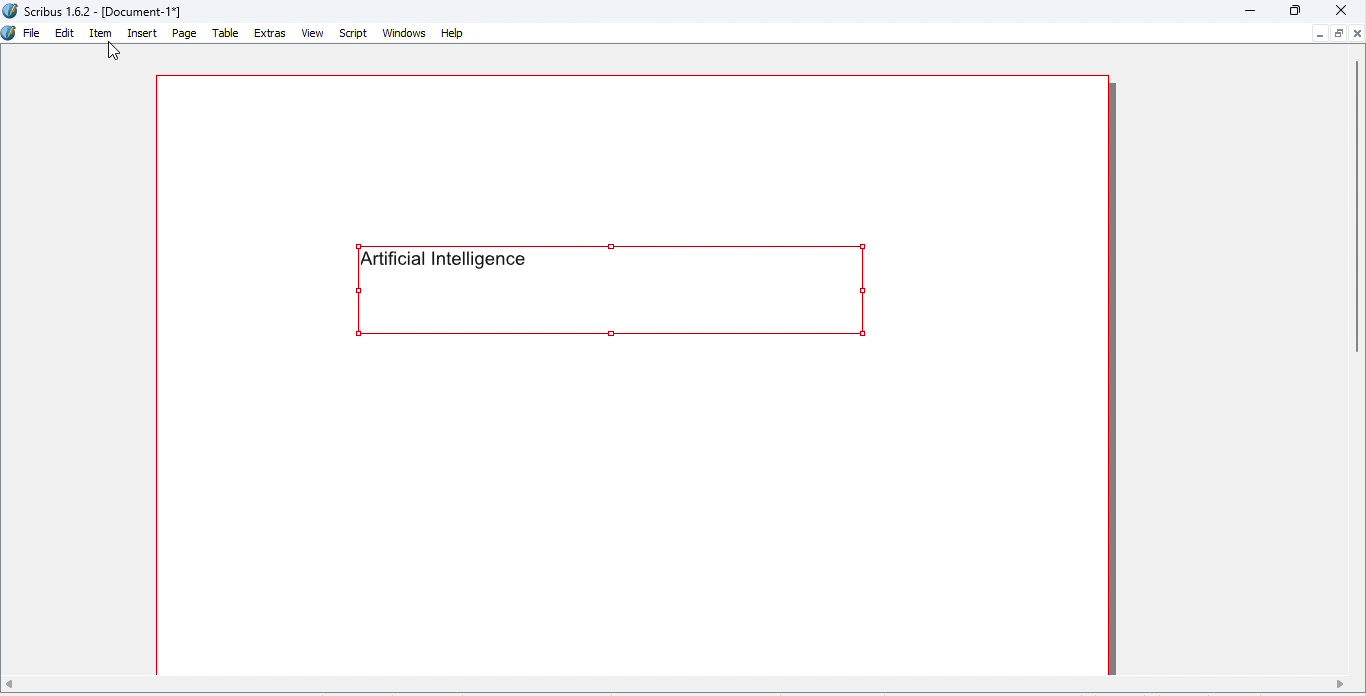 The width and height of the screenshot is (1366, 696). Describe the element at coordinates (145, 33) in the screenshot. I see `Insert` at that location.